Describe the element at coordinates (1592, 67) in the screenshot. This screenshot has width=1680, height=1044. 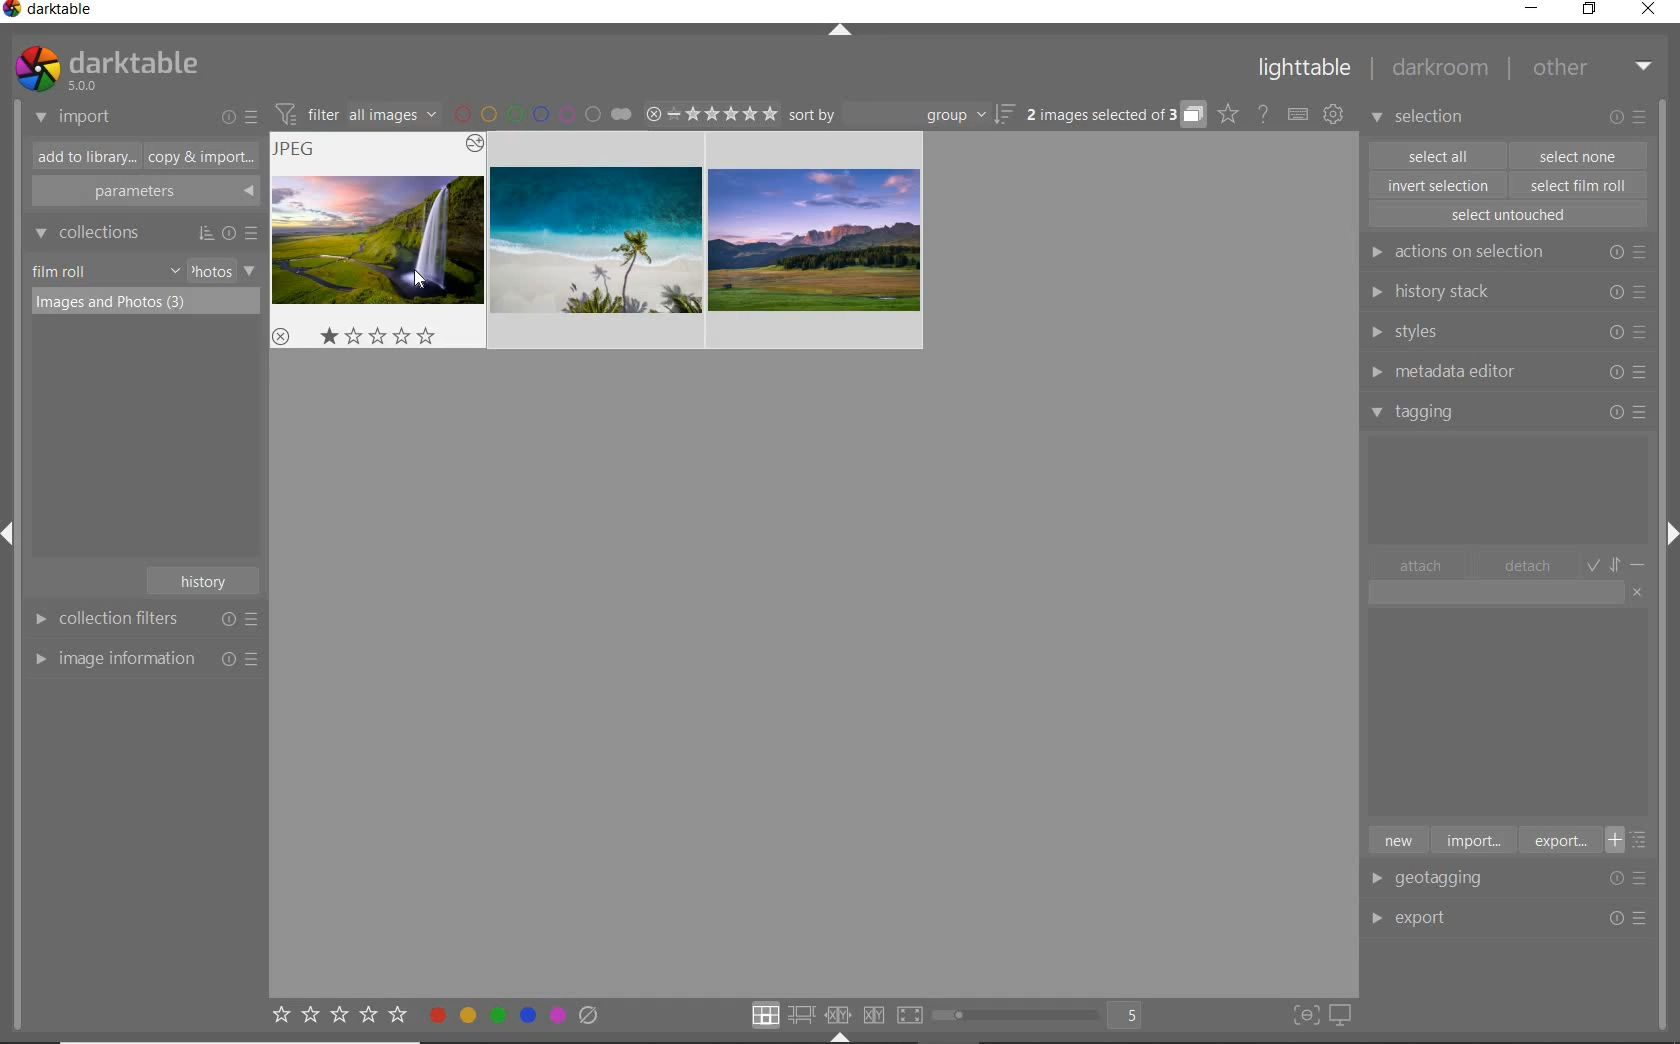
I see `other` at that location.